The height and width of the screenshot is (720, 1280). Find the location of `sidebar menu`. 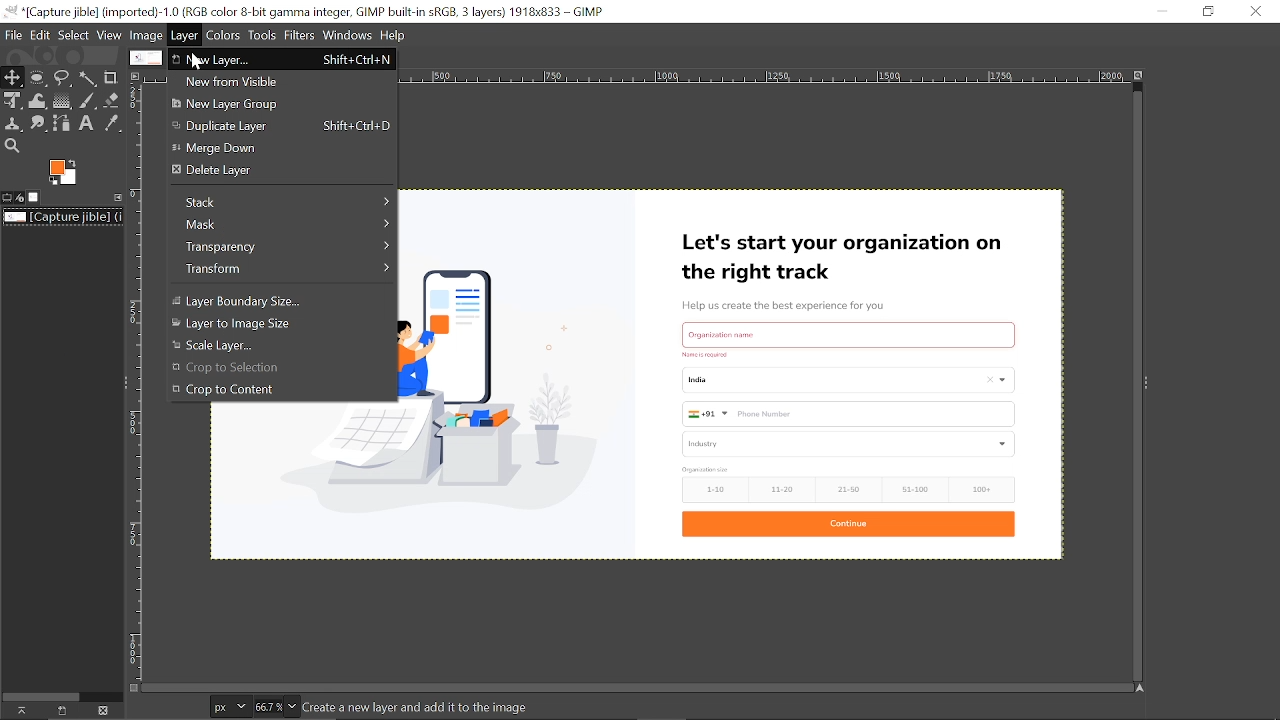

sidebar menu is located at coordinates (1146, 381).